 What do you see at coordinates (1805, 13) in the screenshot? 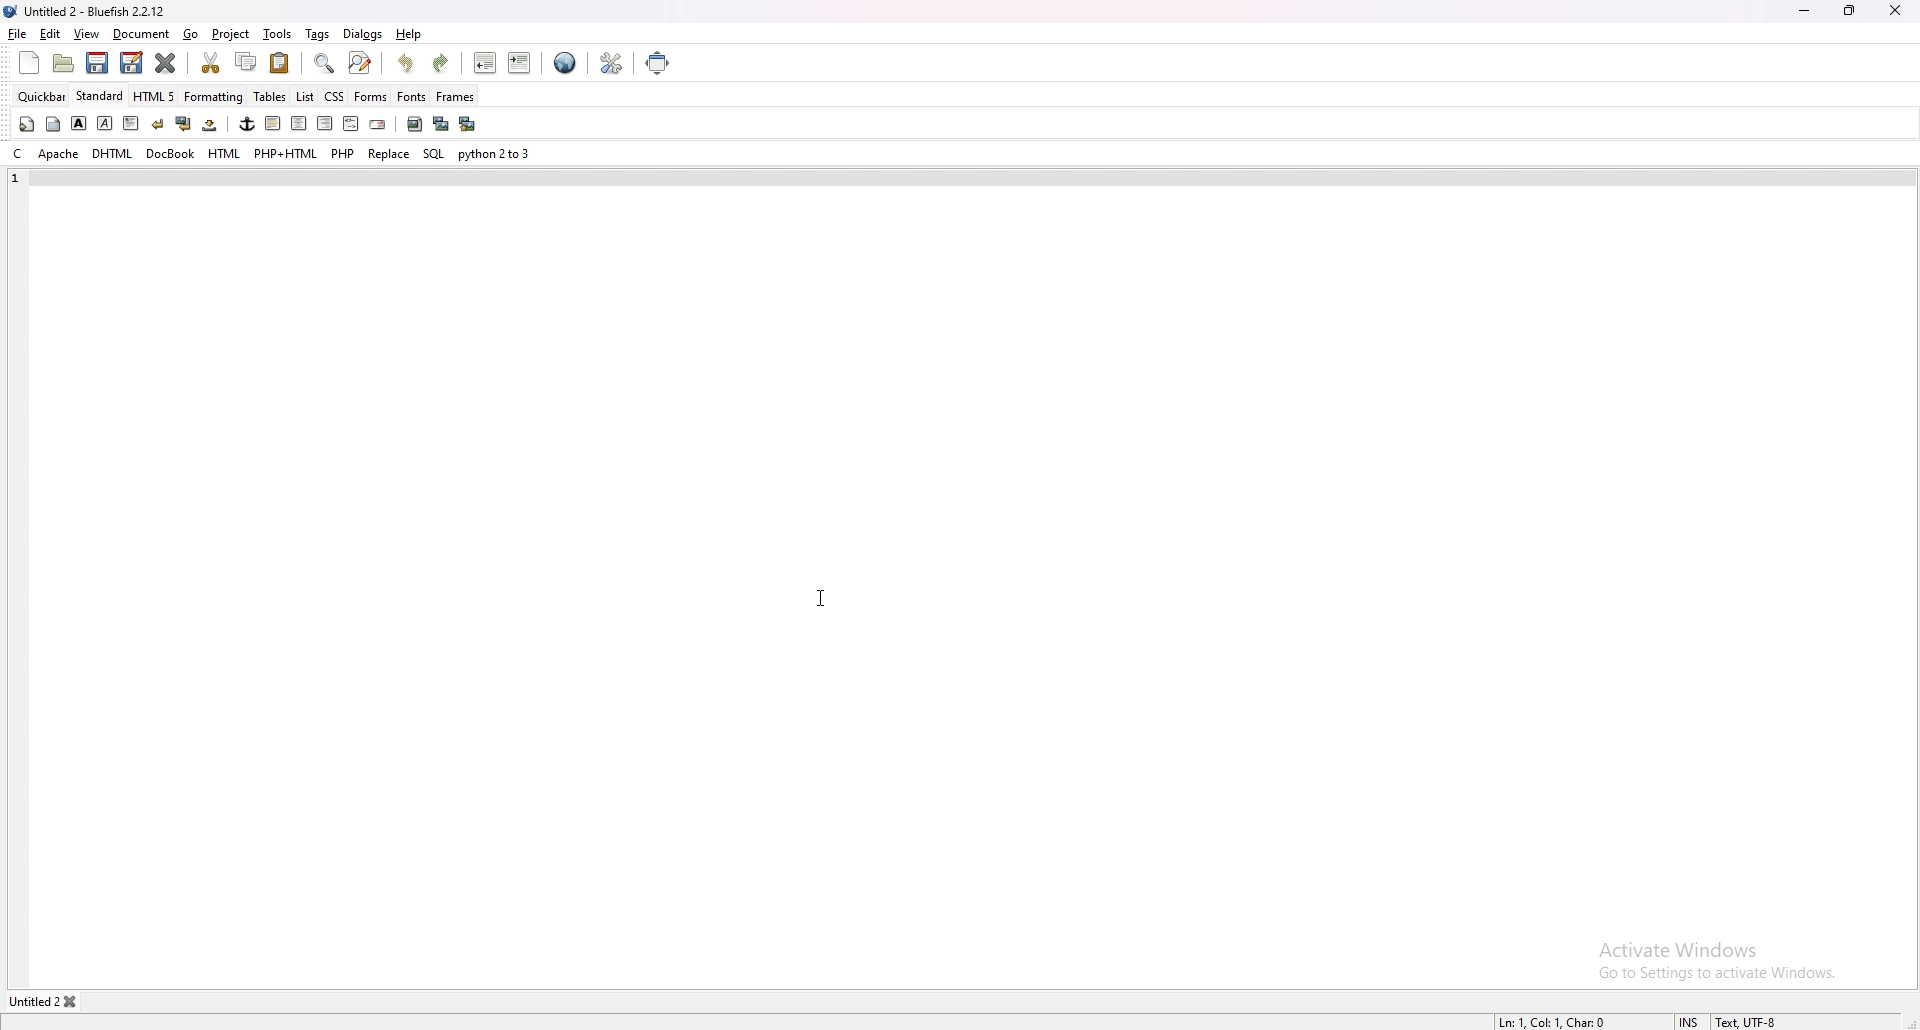
I see `minimize` at bounding box center [1805, 13].